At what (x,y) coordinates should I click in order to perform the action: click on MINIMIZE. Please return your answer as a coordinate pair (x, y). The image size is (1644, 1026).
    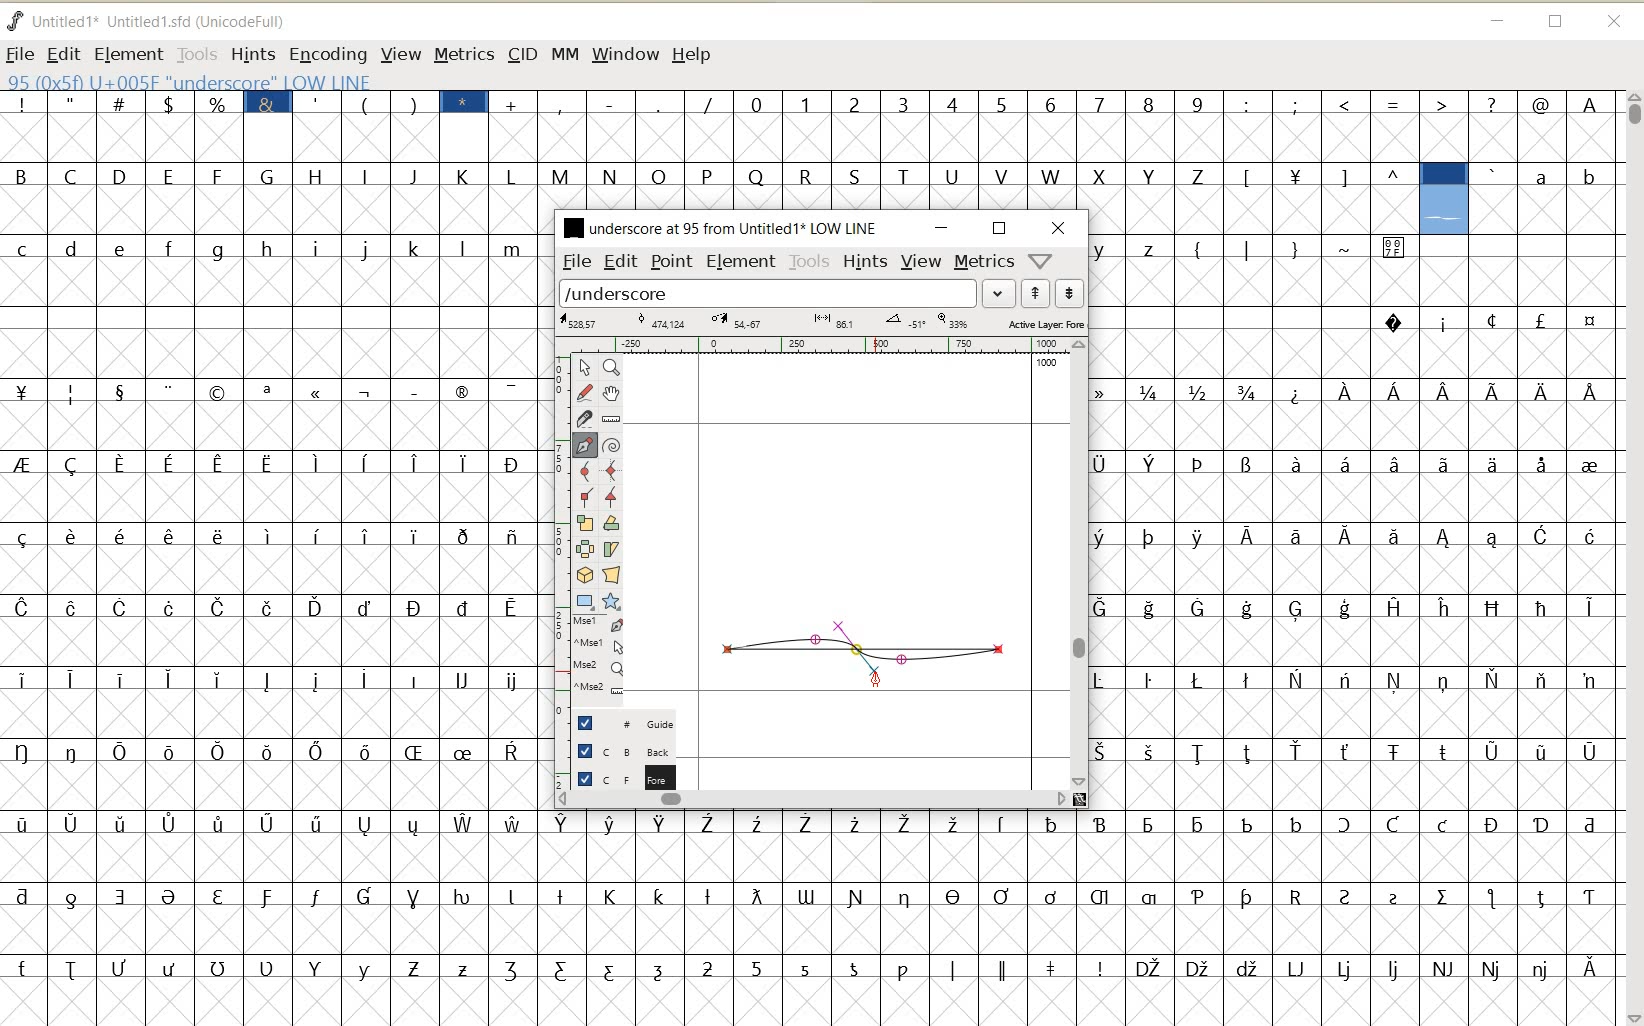
    Looking at the image, I should click on (943, 228).